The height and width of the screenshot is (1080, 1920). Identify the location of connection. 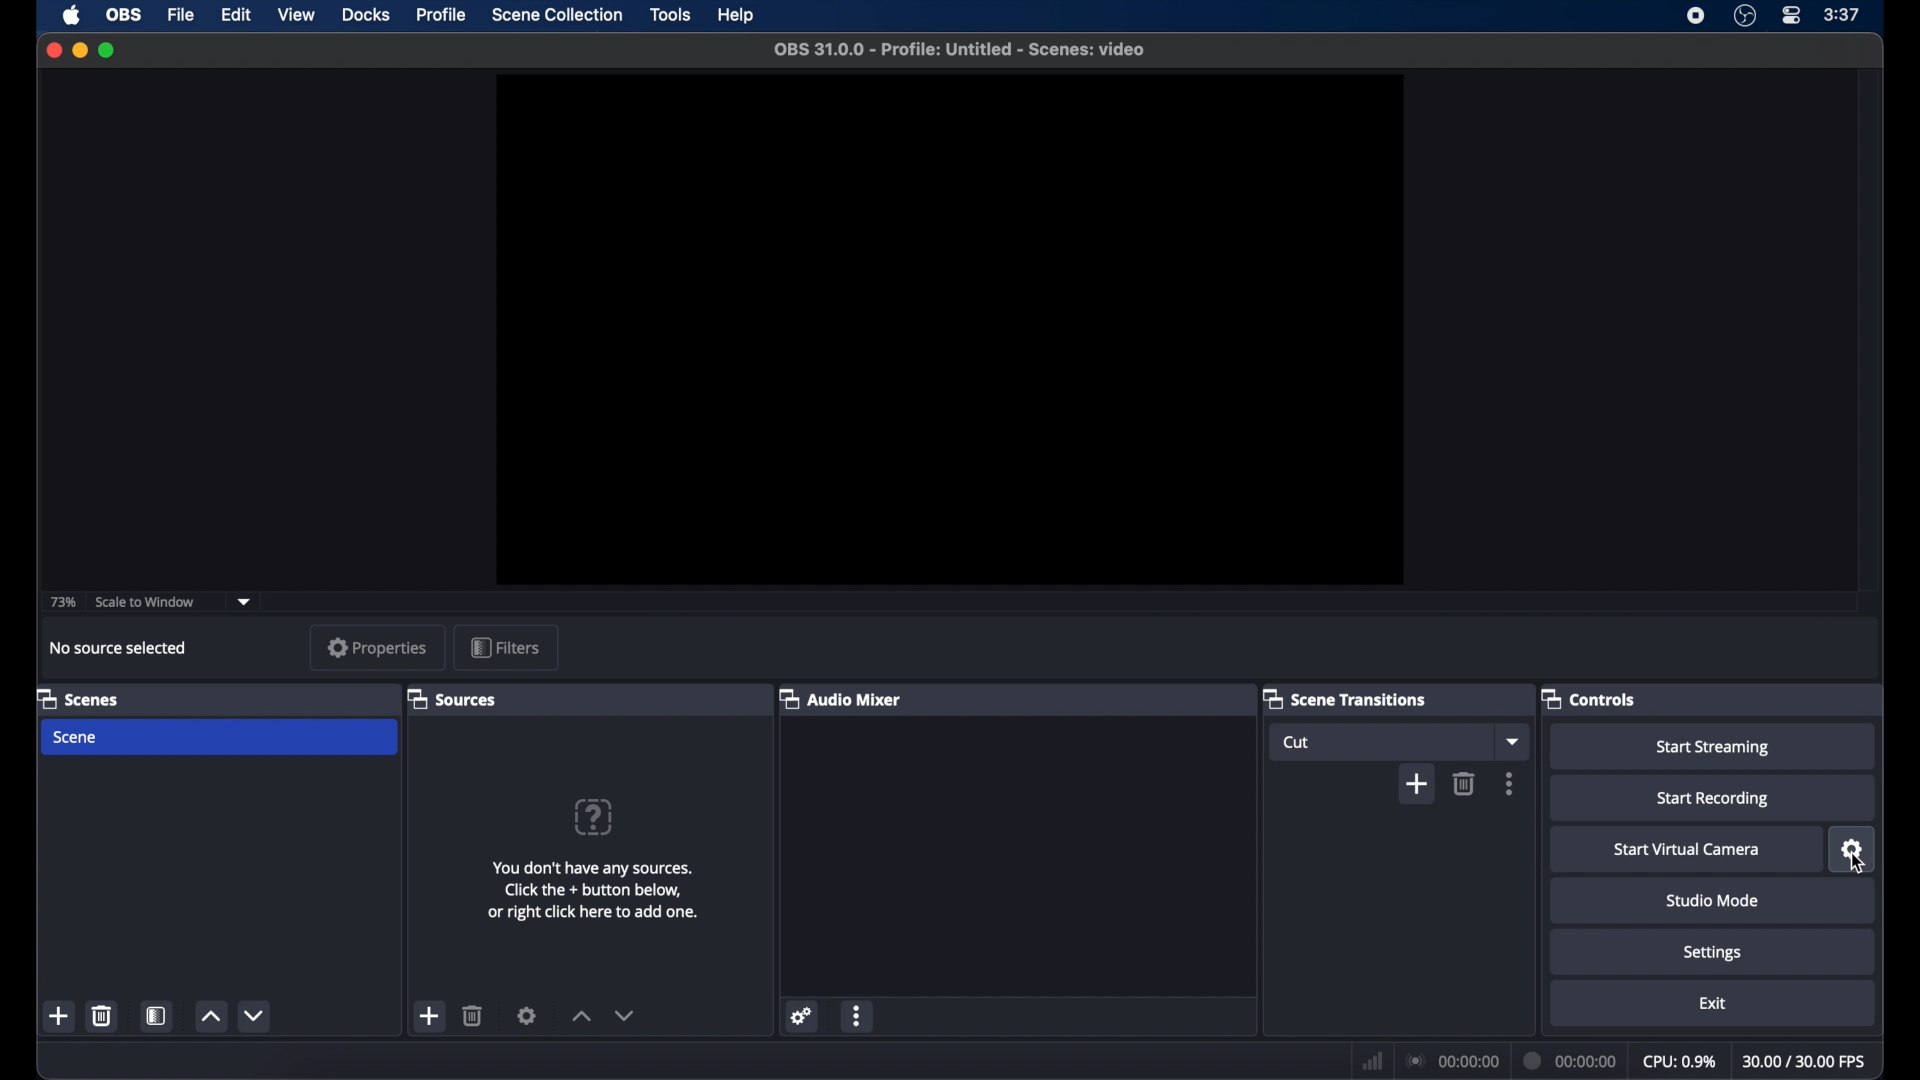
(1451, 1060).